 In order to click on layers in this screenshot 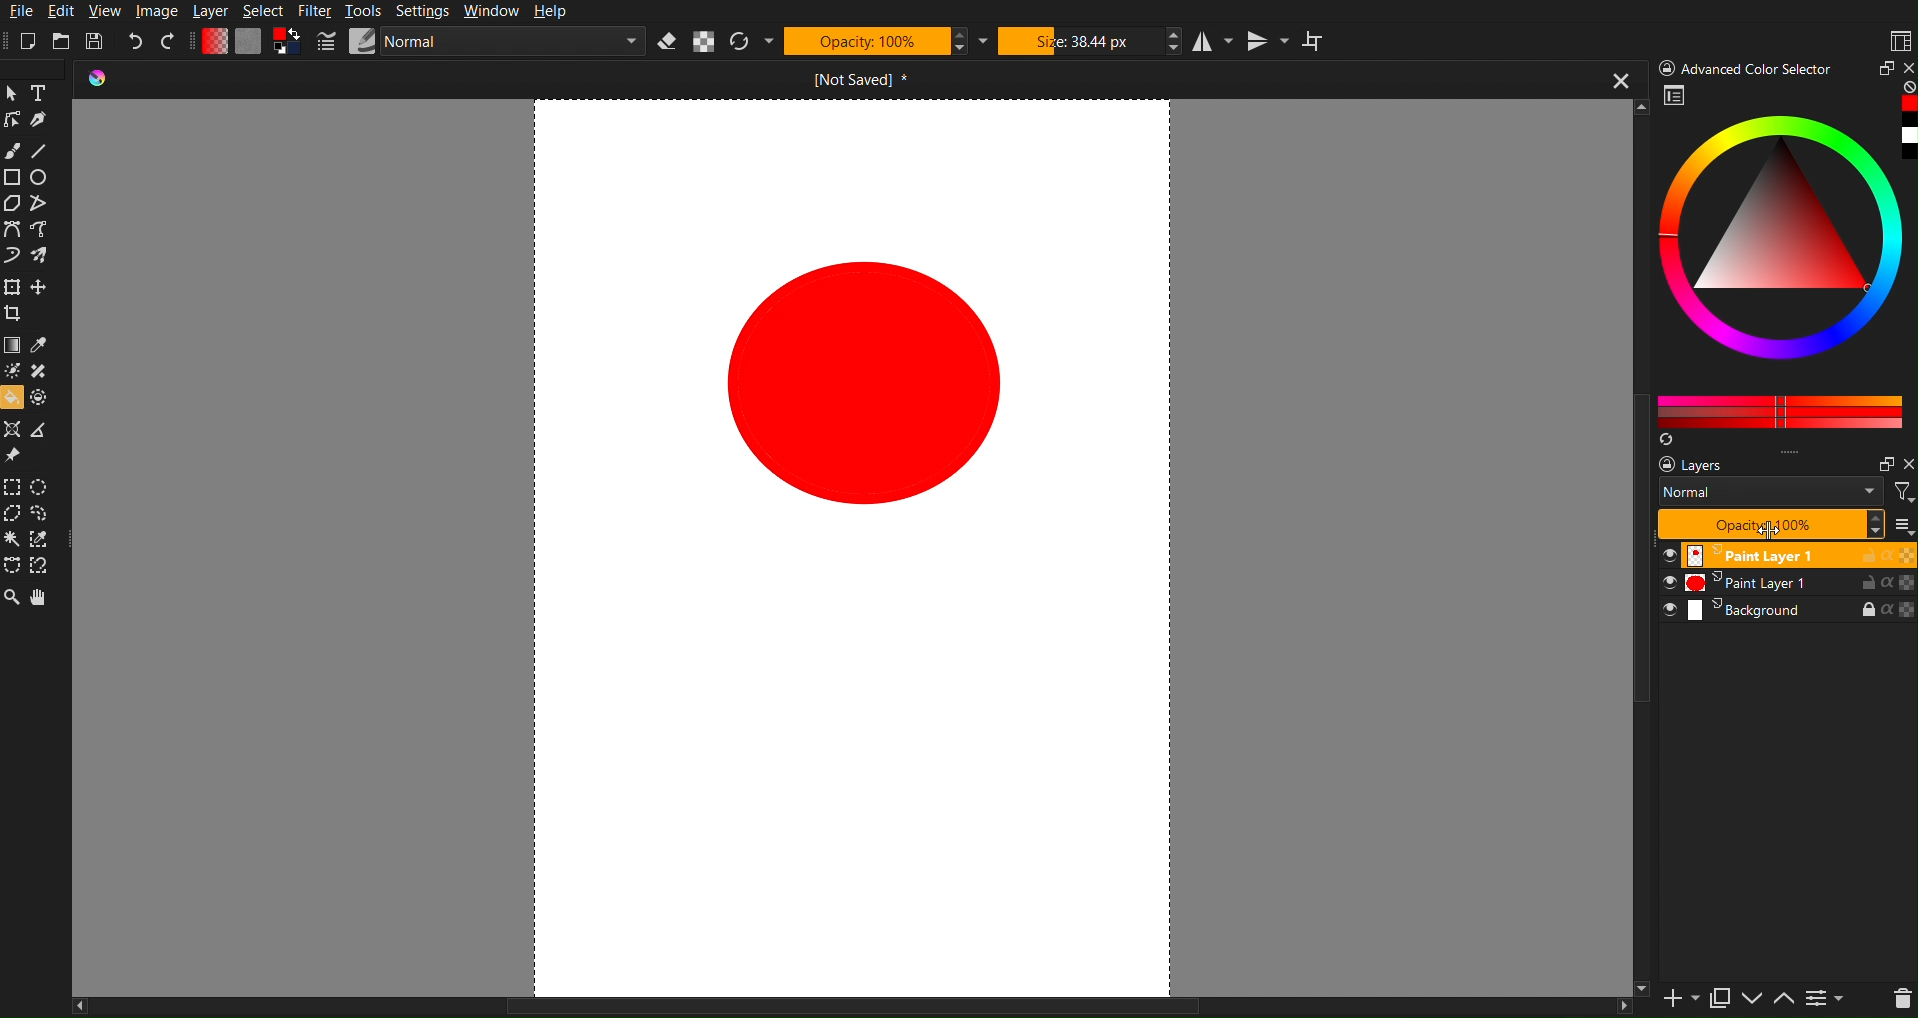, I will do `click(1690, 463)`.